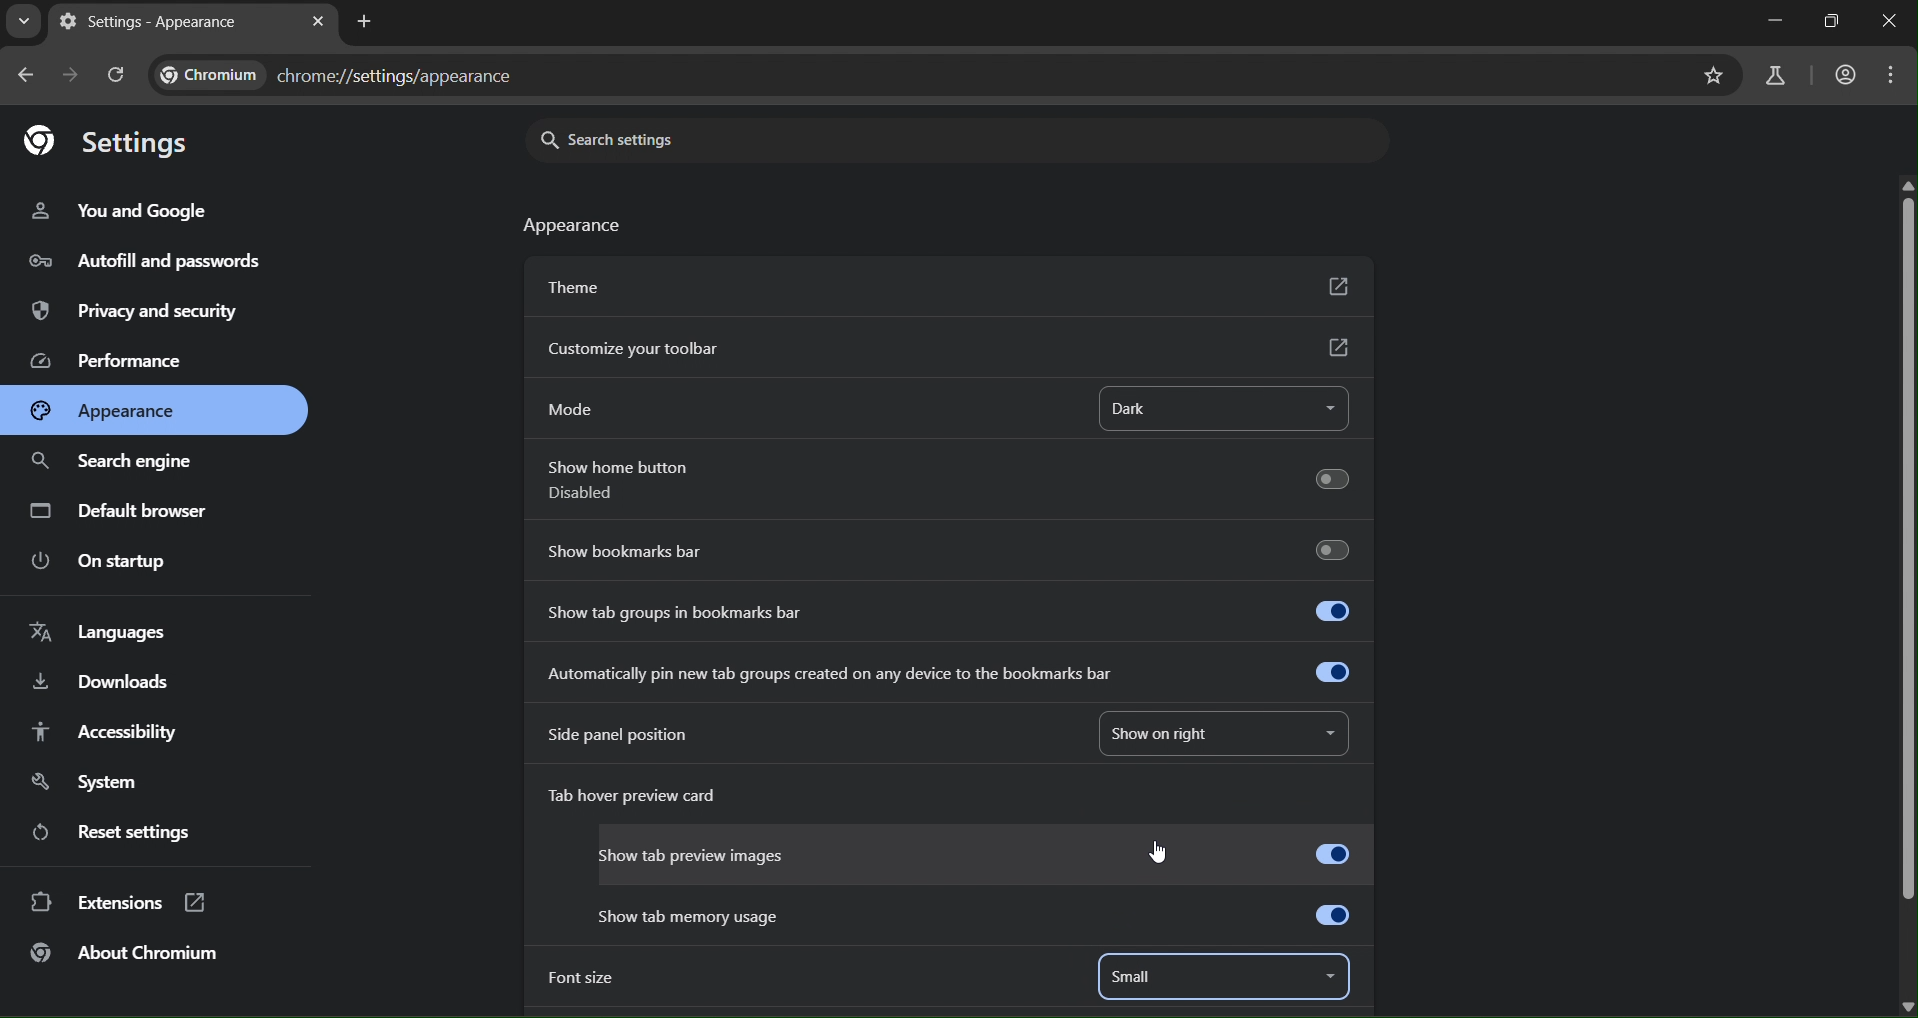  I want to click on minimize, so click(1777, 21).